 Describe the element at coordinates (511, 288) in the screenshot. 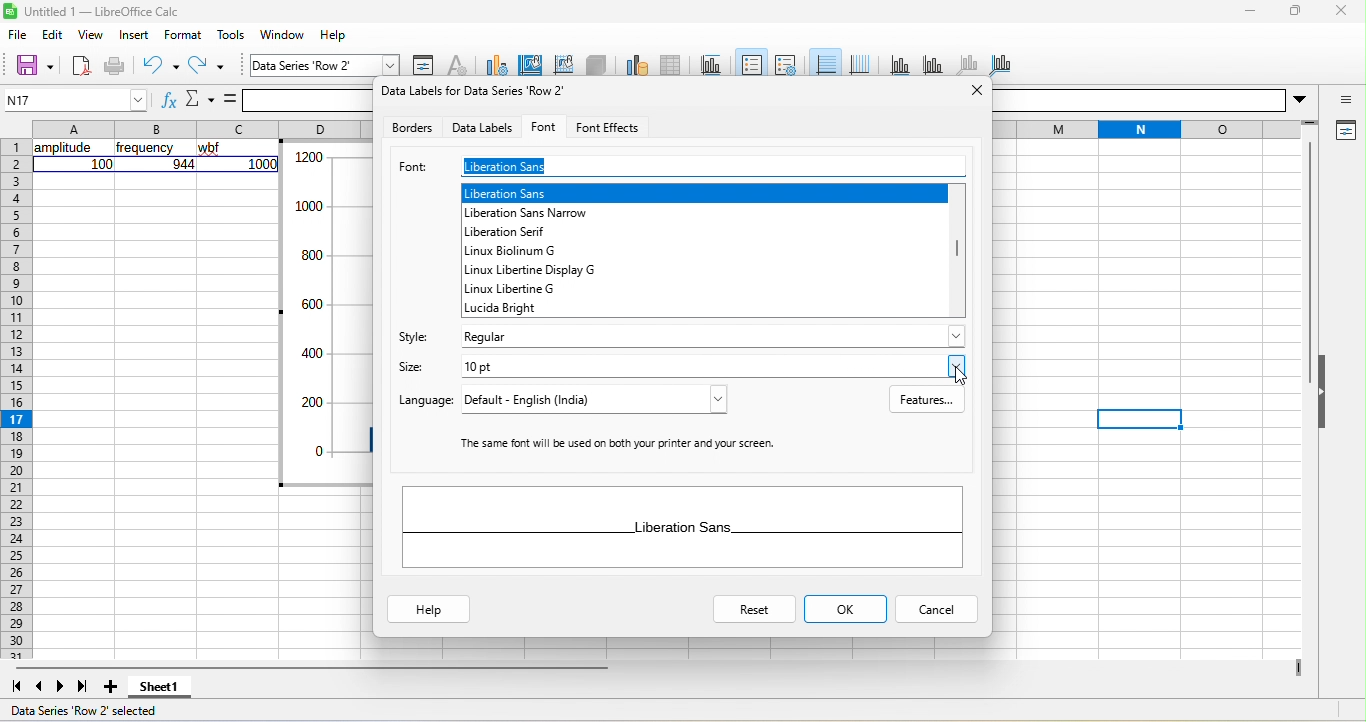

I see `linux libertine g` at that location.